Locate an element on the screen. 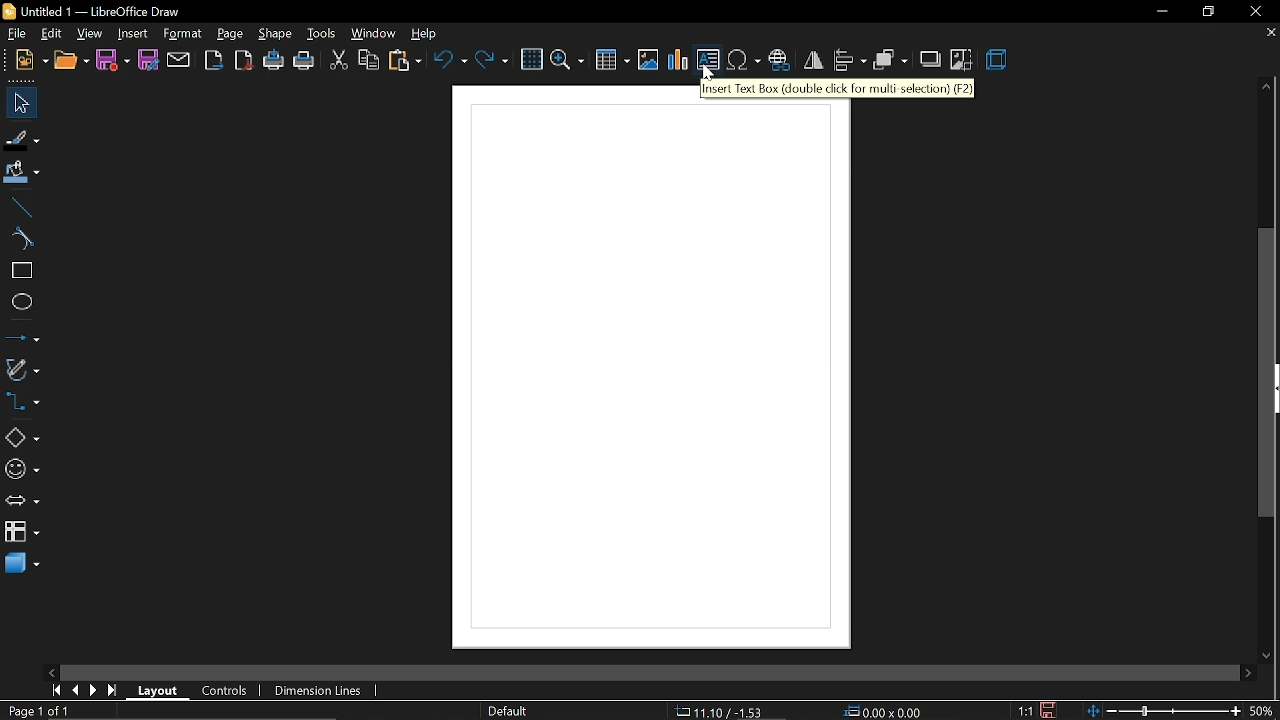 The height and width of the screenshot is (720, 1280). help is located at coordinates (429, 35).